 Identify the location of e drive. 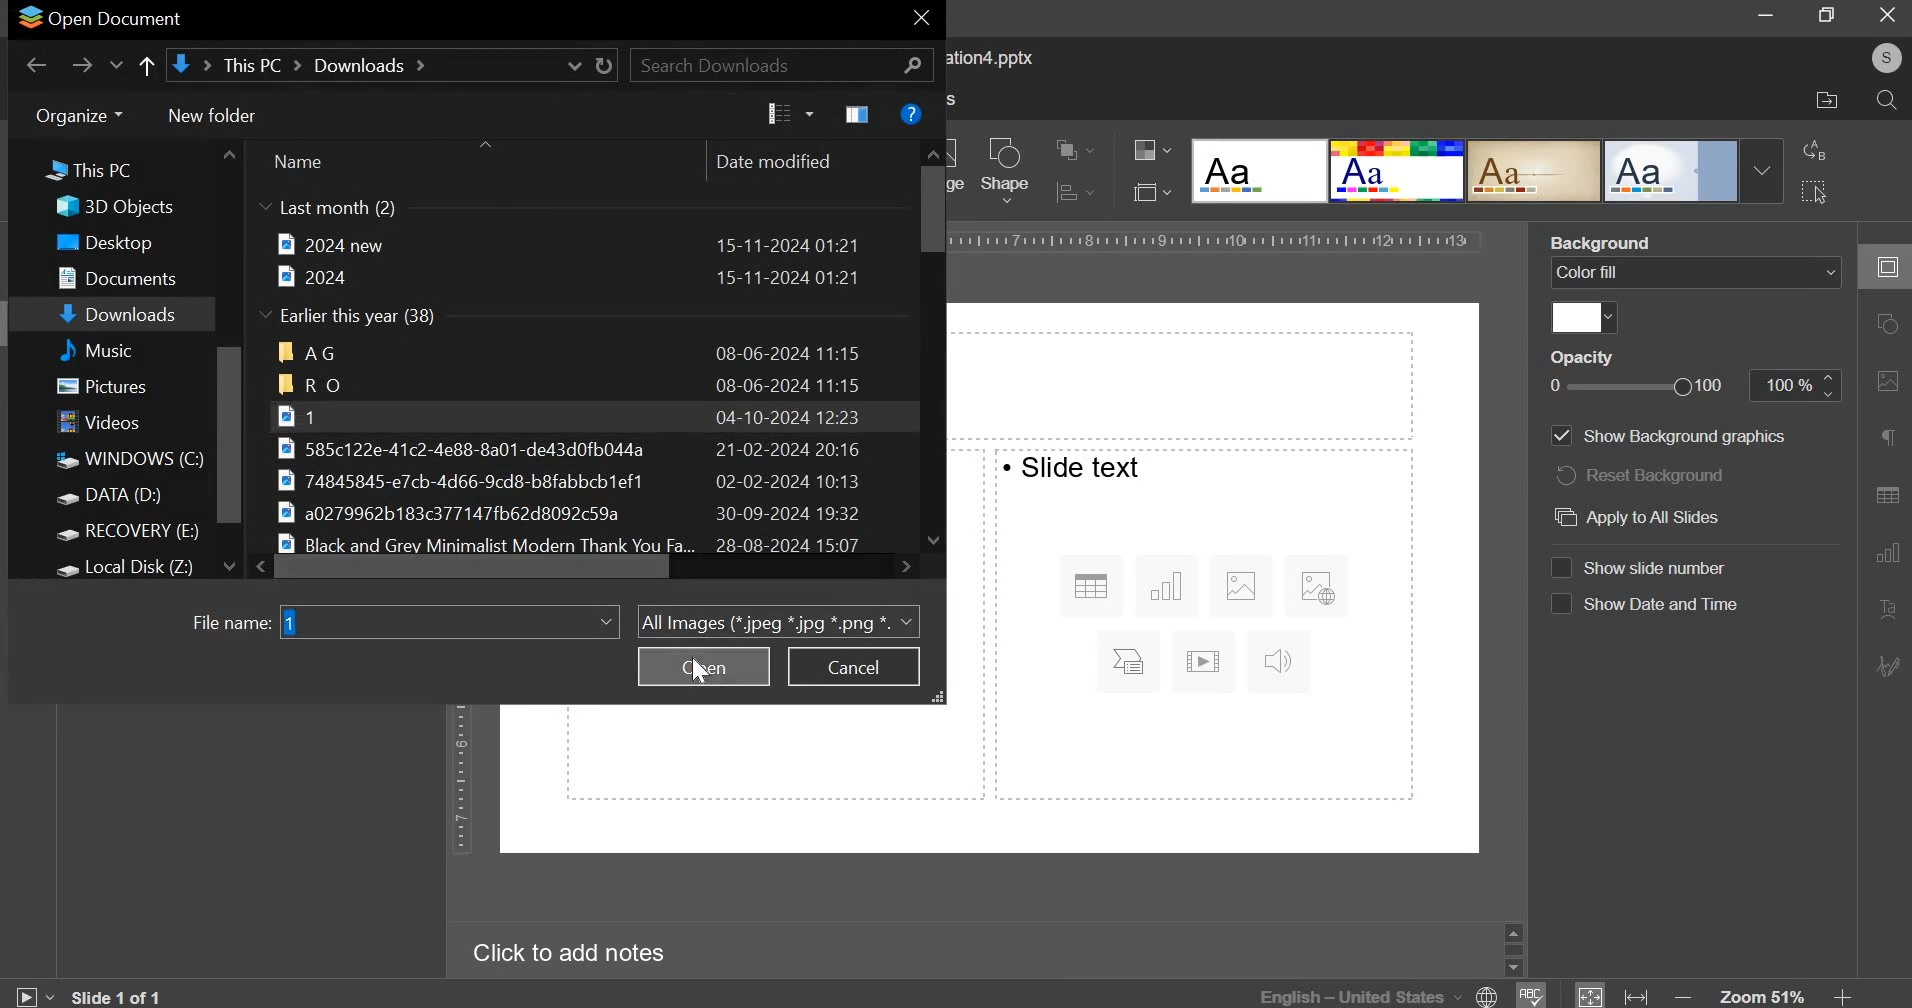
(133, 534).